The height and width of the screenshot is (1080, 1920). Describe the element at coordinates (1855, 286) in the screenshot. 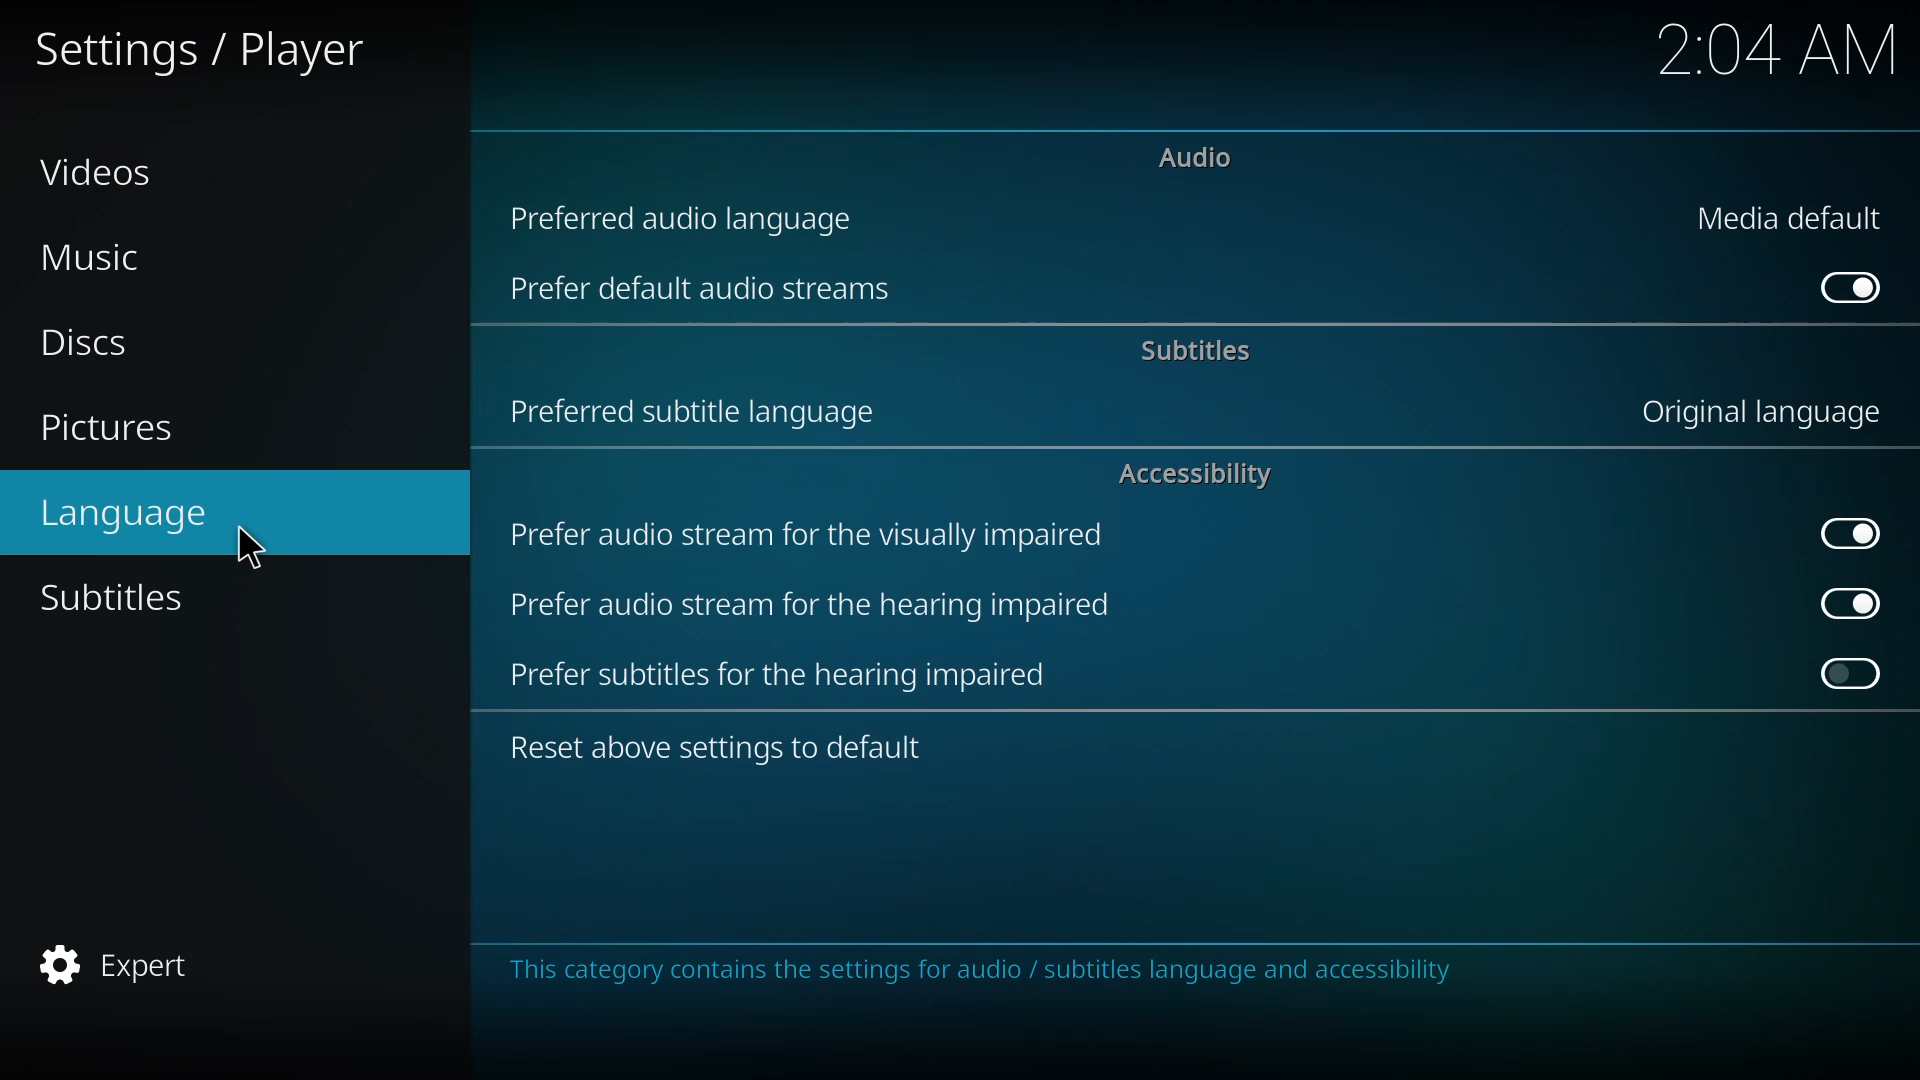

I see `enabled` at that location.